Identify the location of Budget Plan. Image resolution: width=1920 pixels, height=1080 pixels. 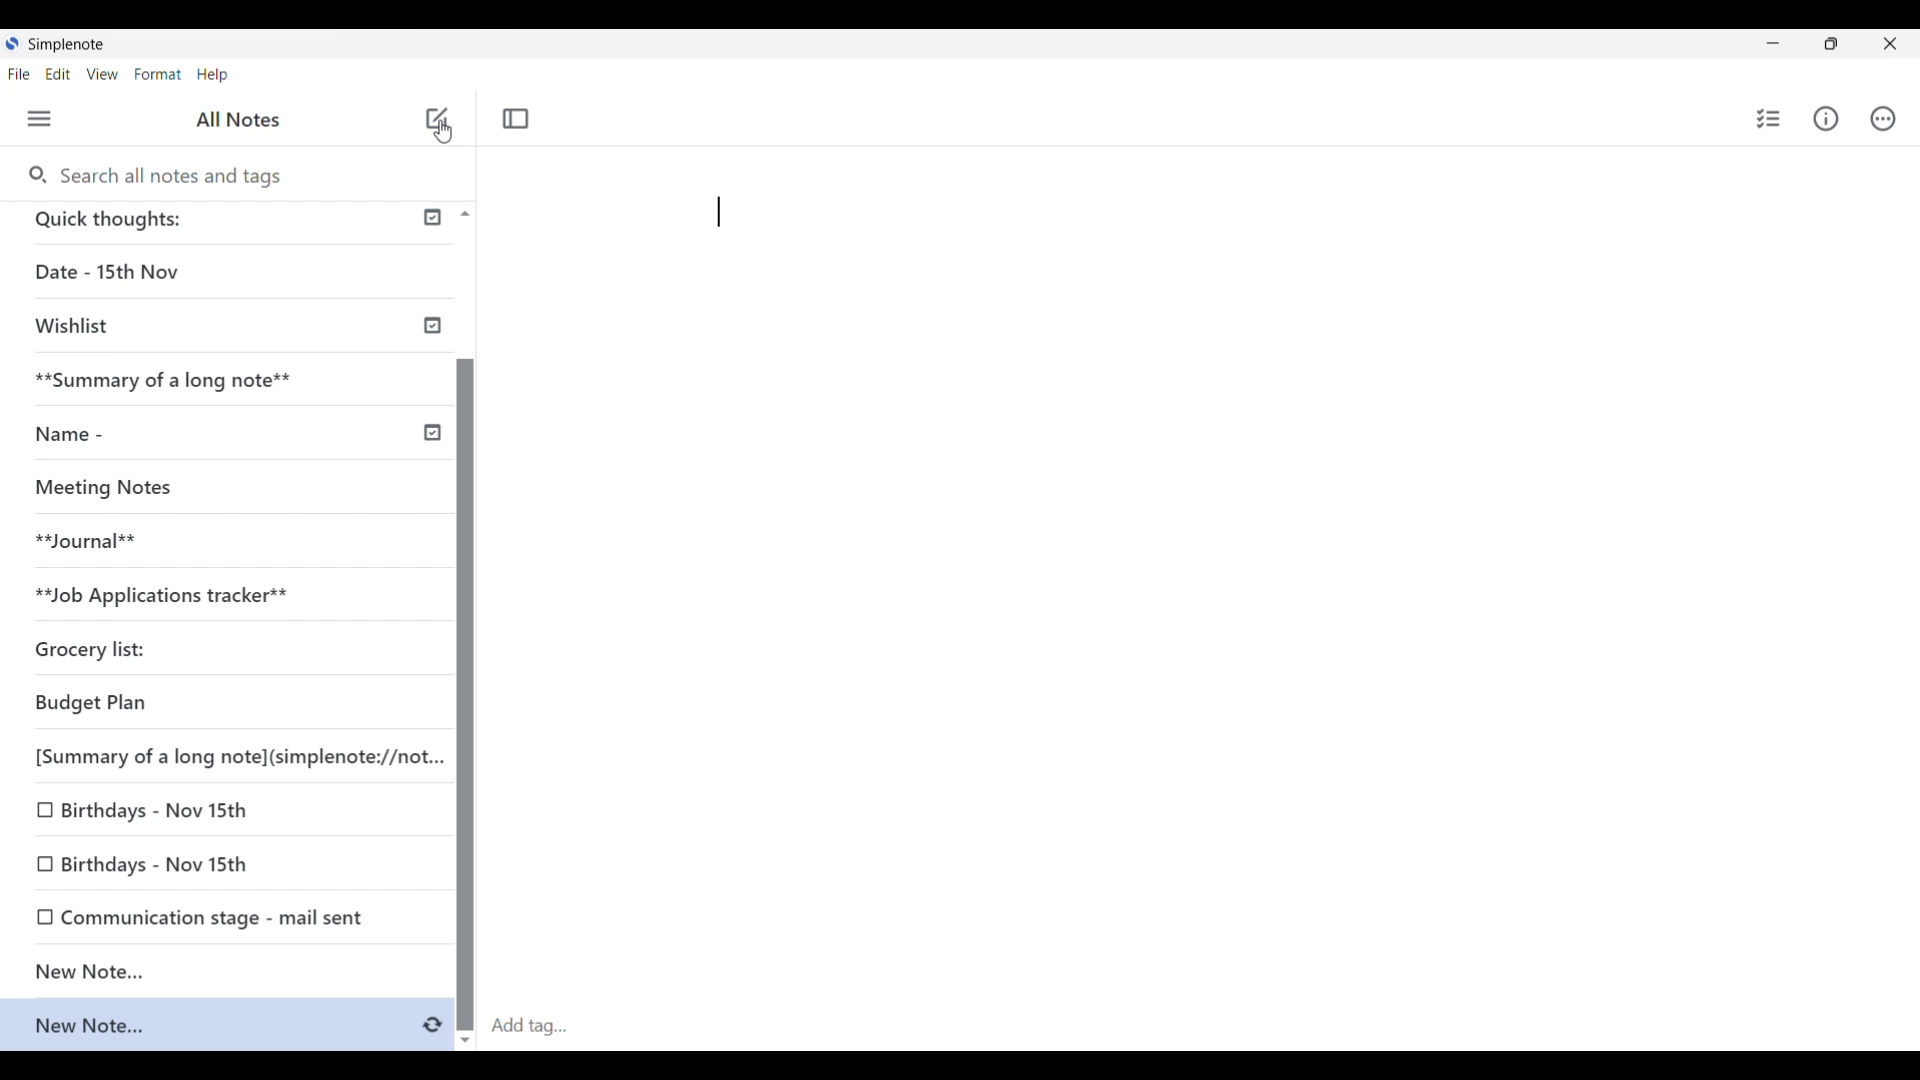
(161, 701).